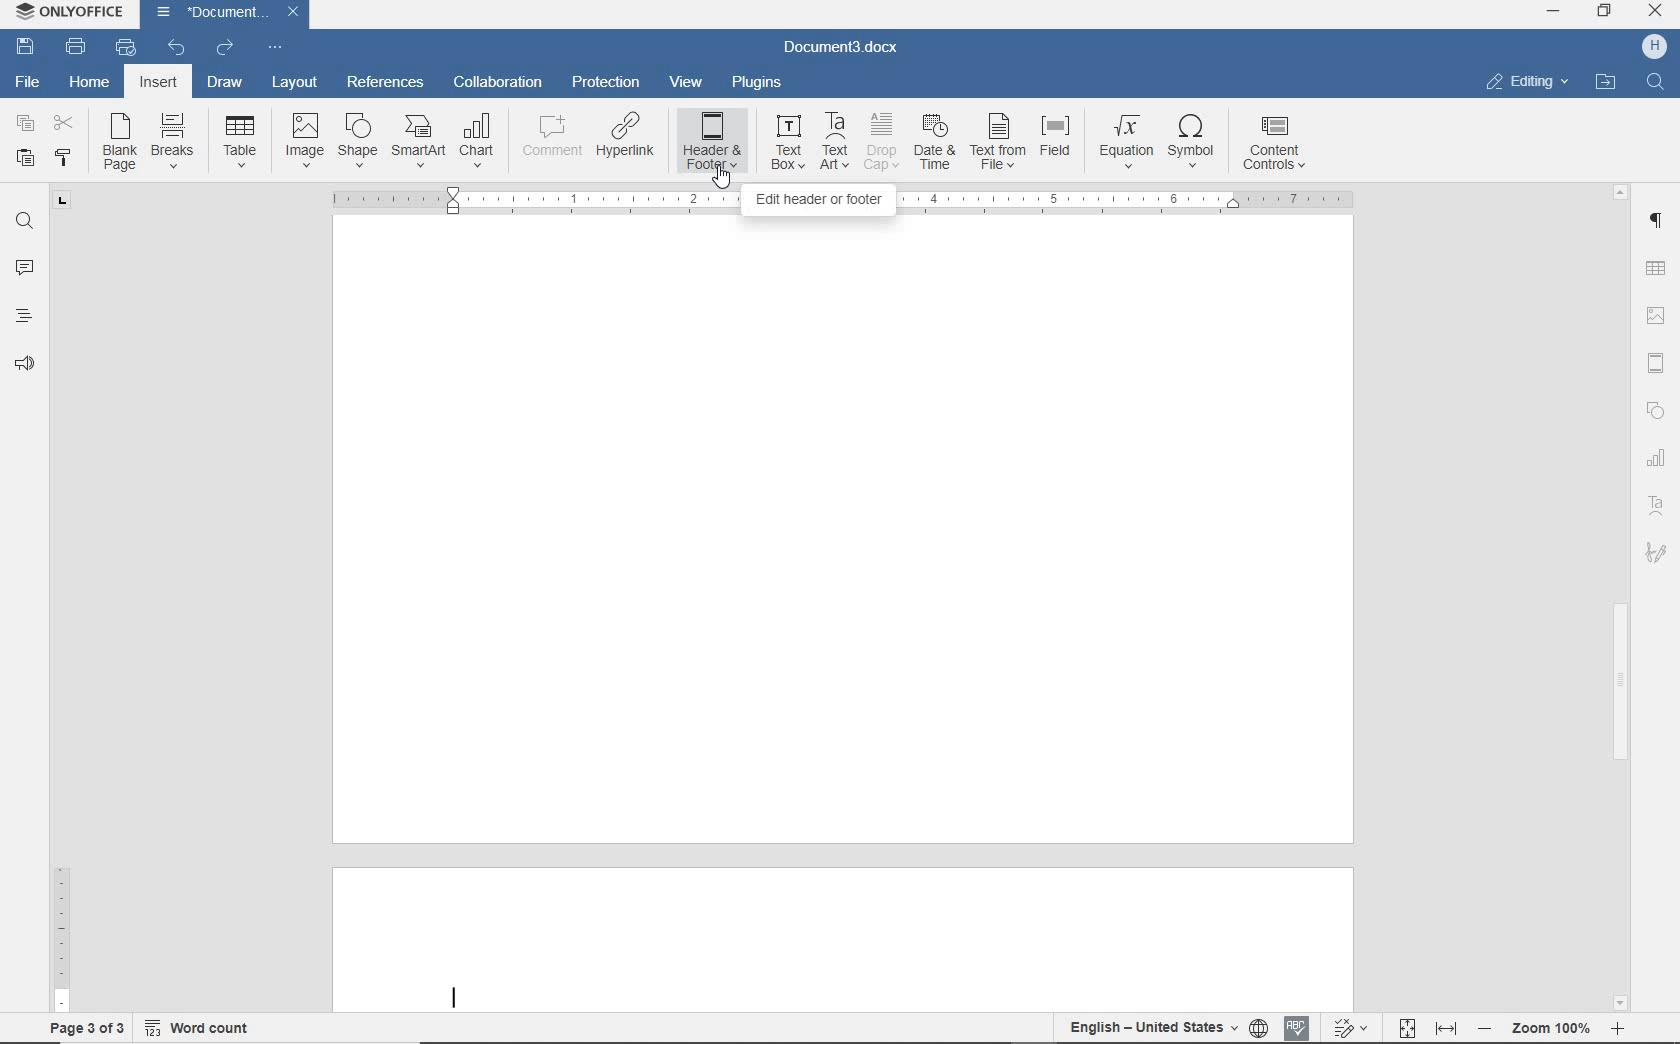 This screenshot has height=1044, width=1680. Describe the element at coordinates (758, 83) in the screenshot. I see `PLUGINS` at that location.